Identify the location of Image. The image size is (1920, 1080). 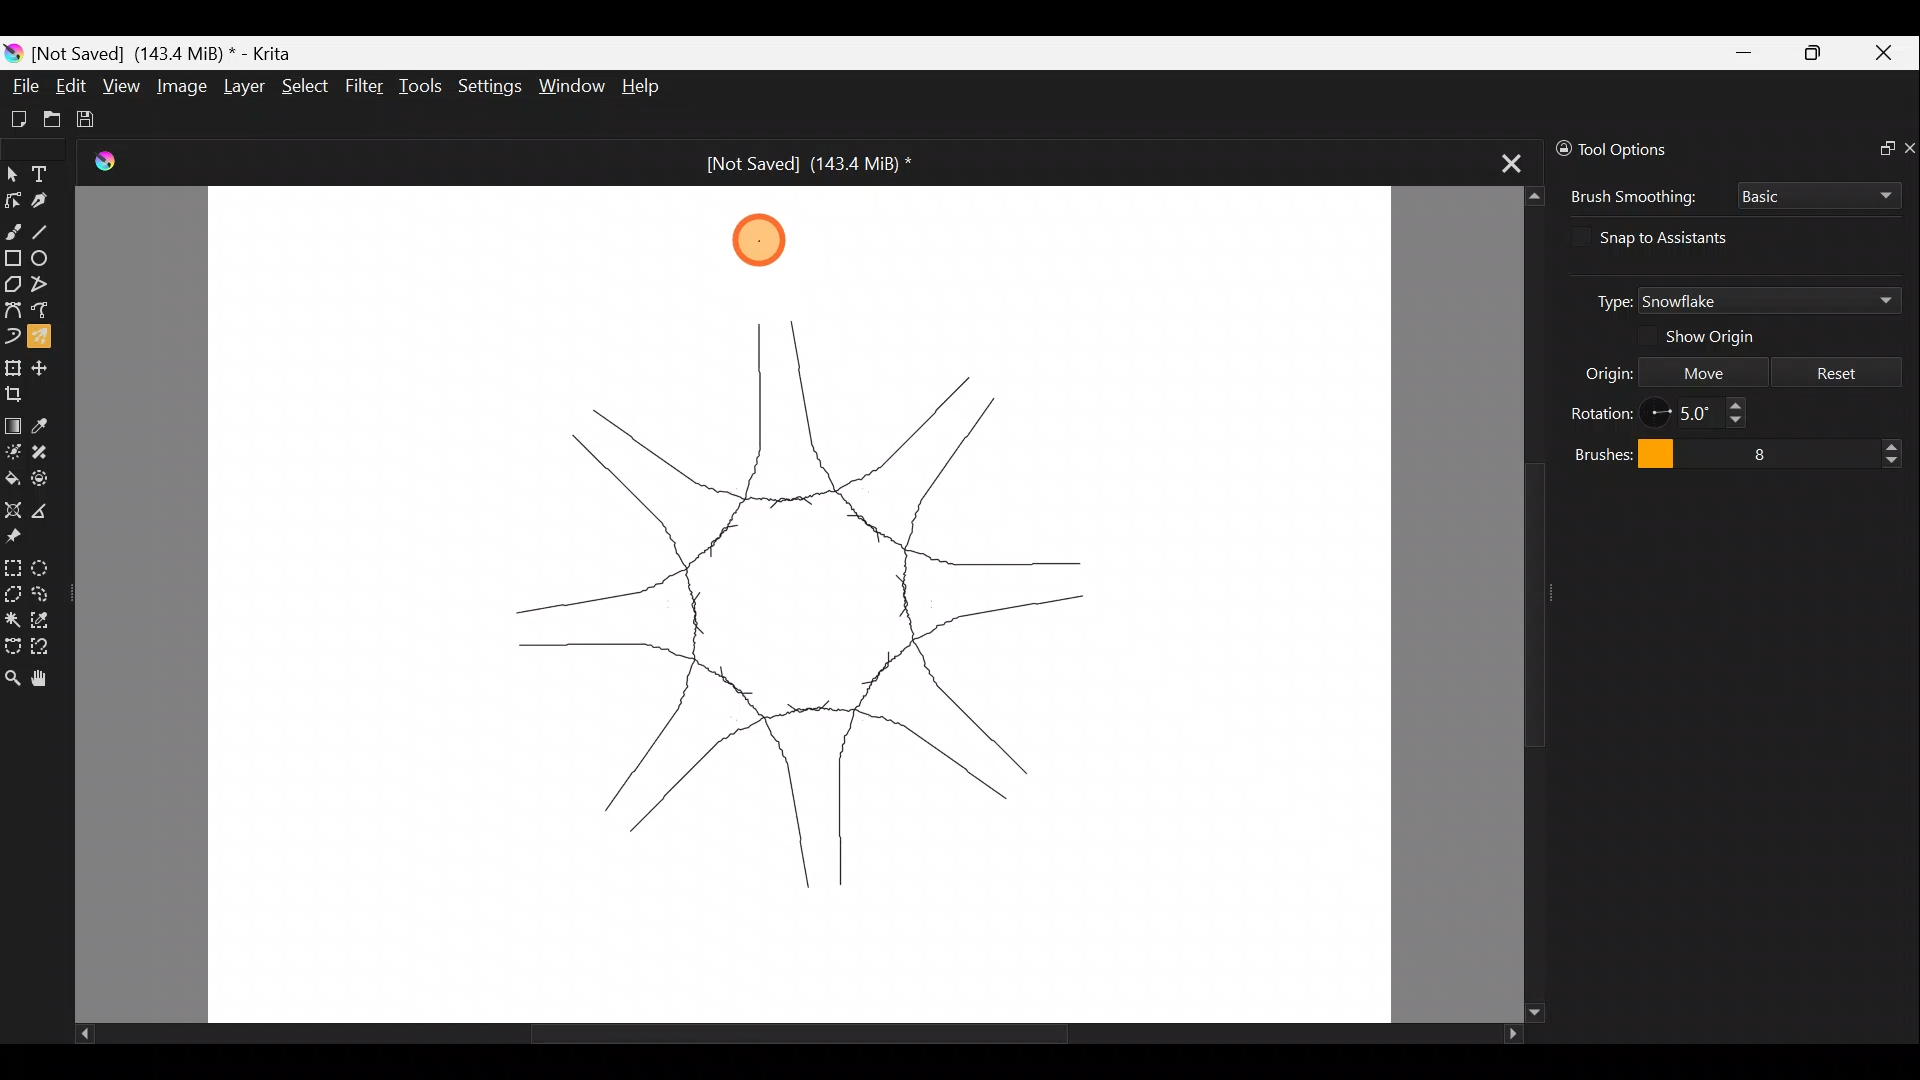
(180, 85).